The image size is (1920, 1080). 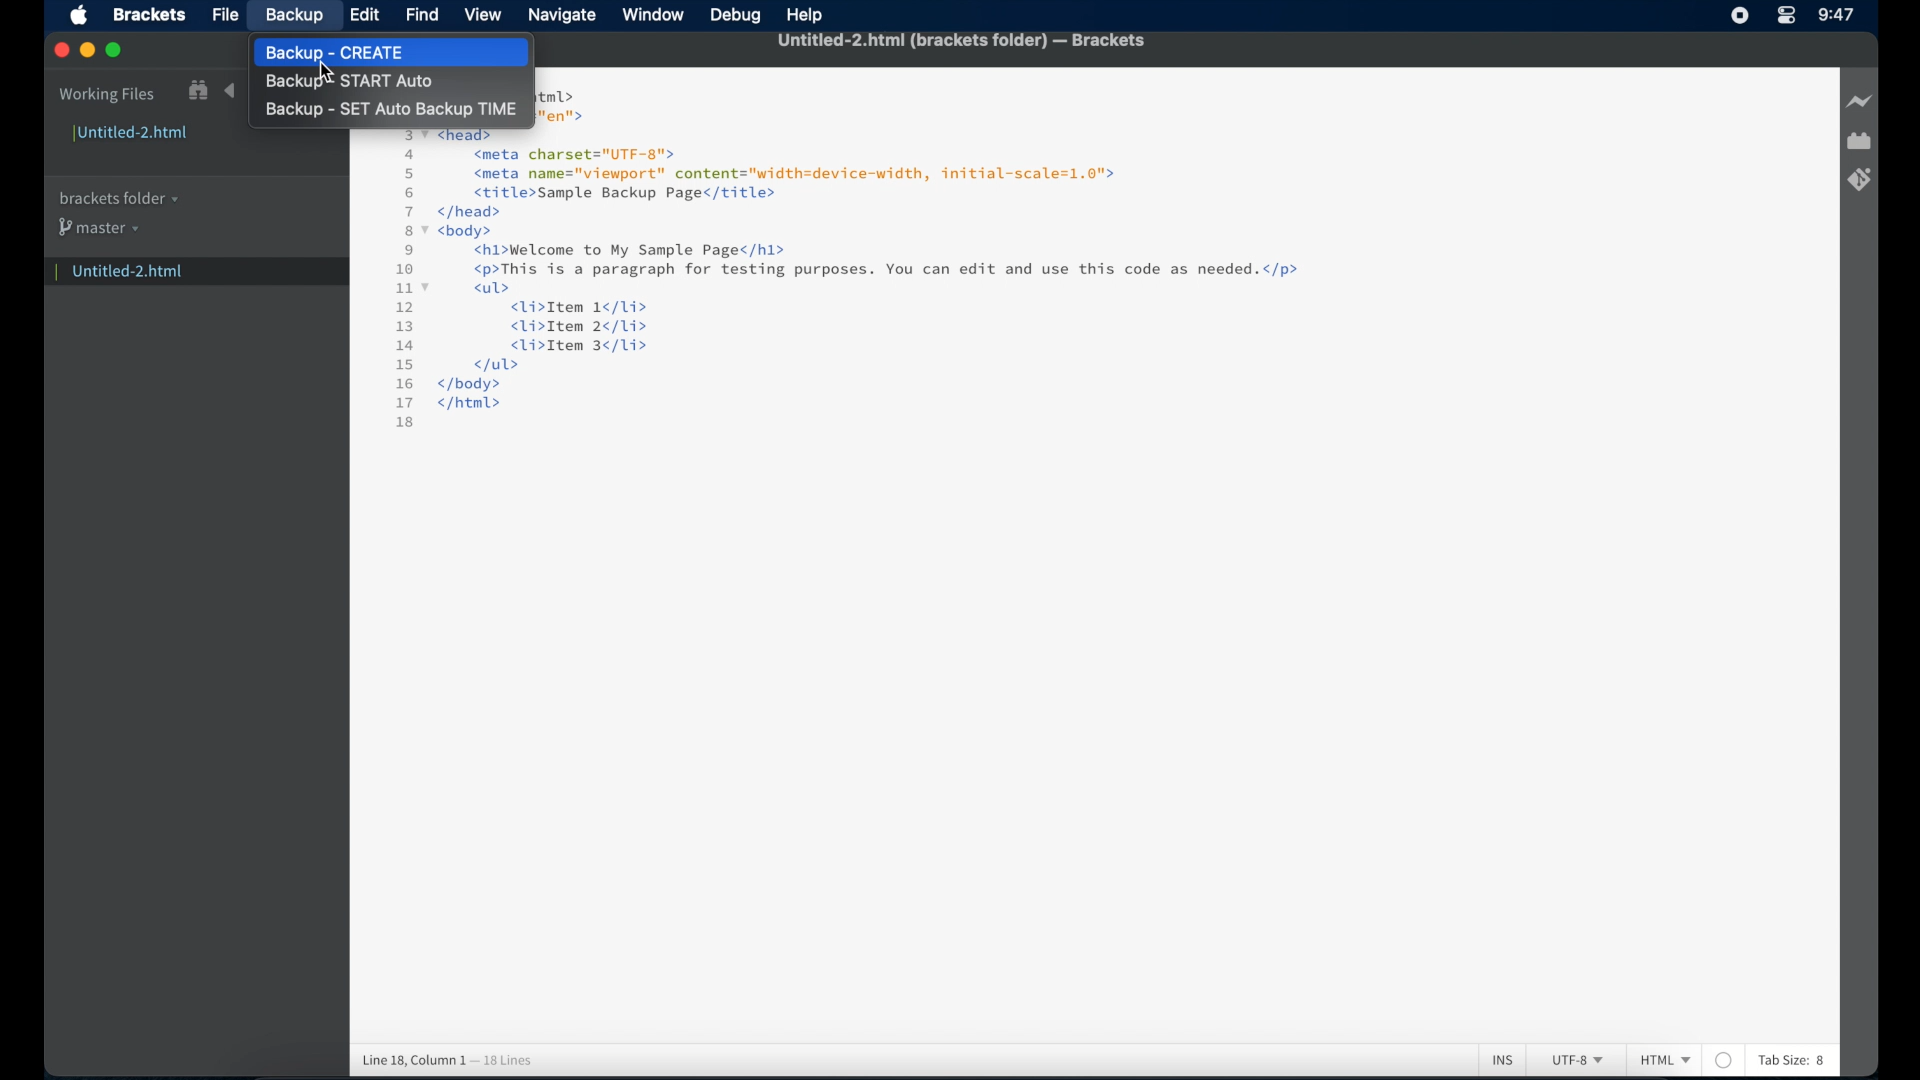 What do you see at coordinates (1835, 15) in the screenshot?
I see `9:47` at bounding box center [1835, 15].